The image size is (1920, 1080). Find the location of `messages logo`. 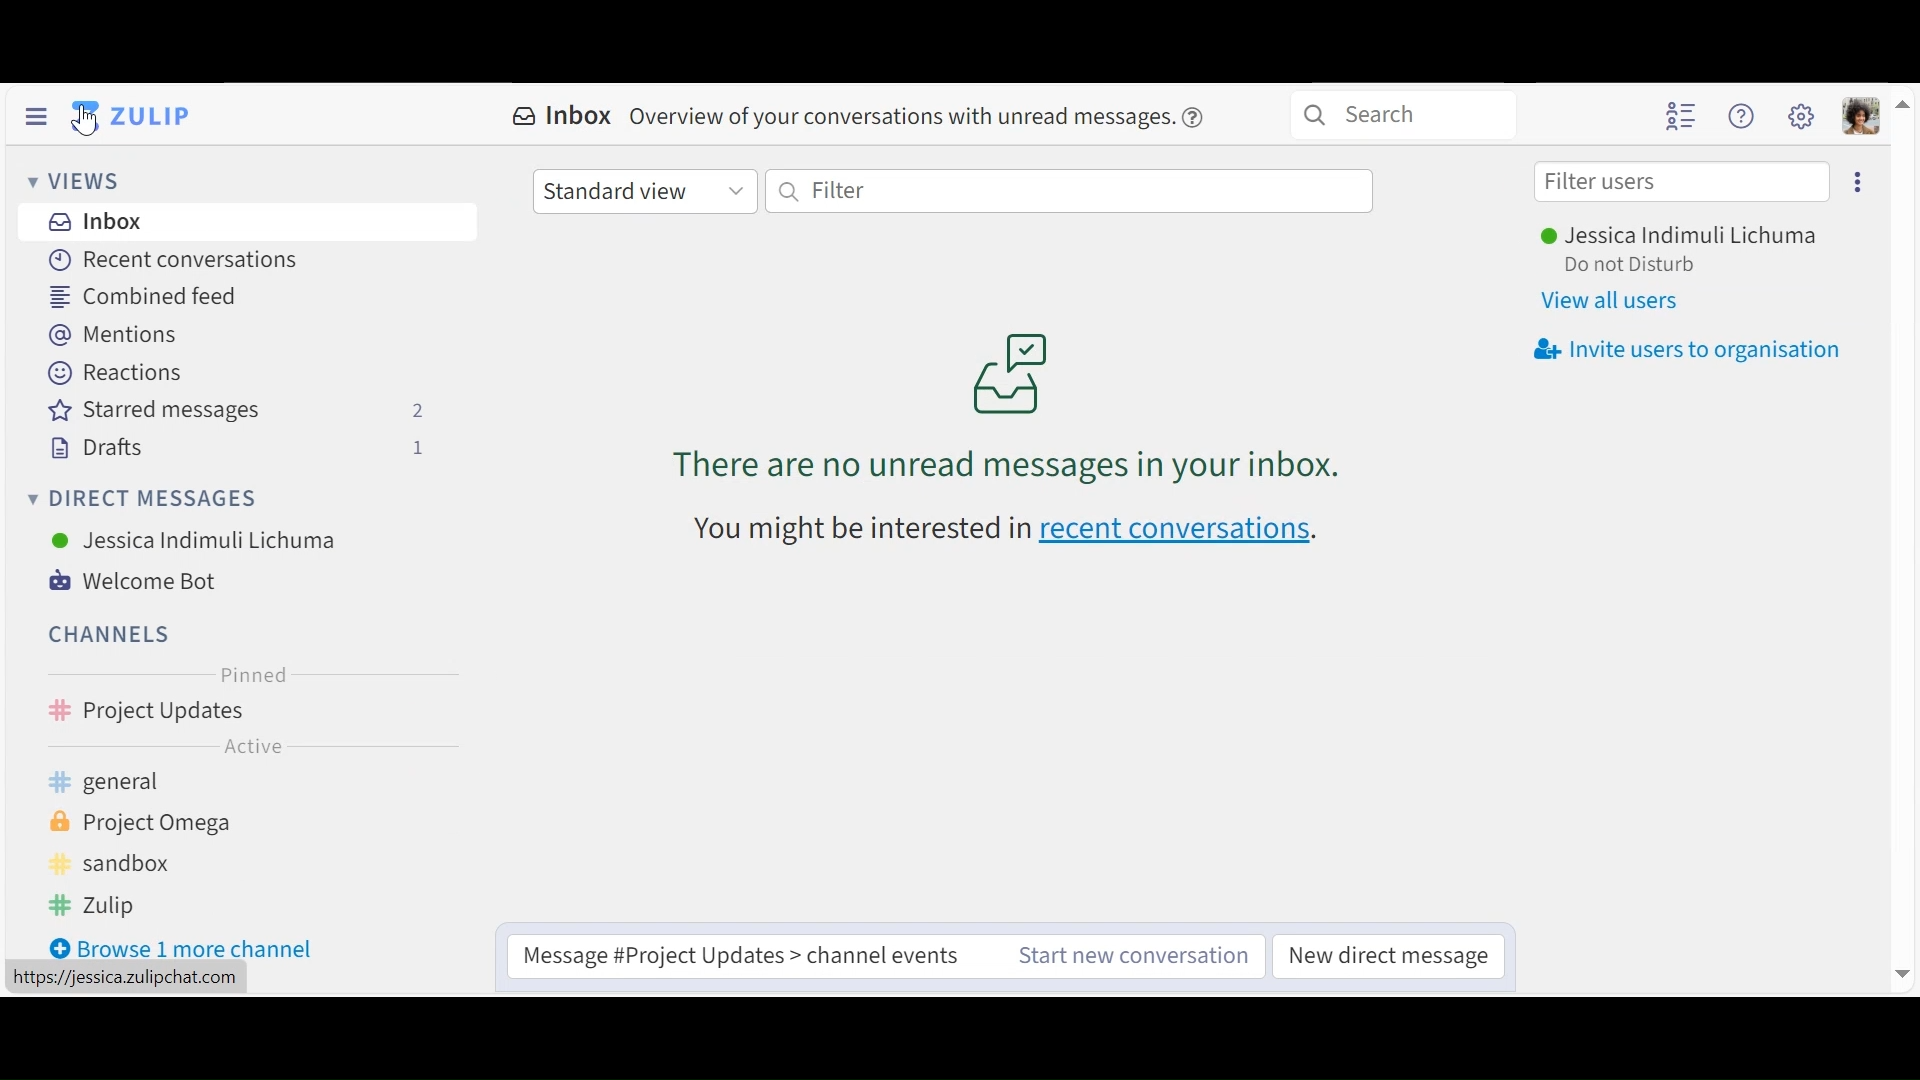

messages logo is located at coordinates (1015, 368).